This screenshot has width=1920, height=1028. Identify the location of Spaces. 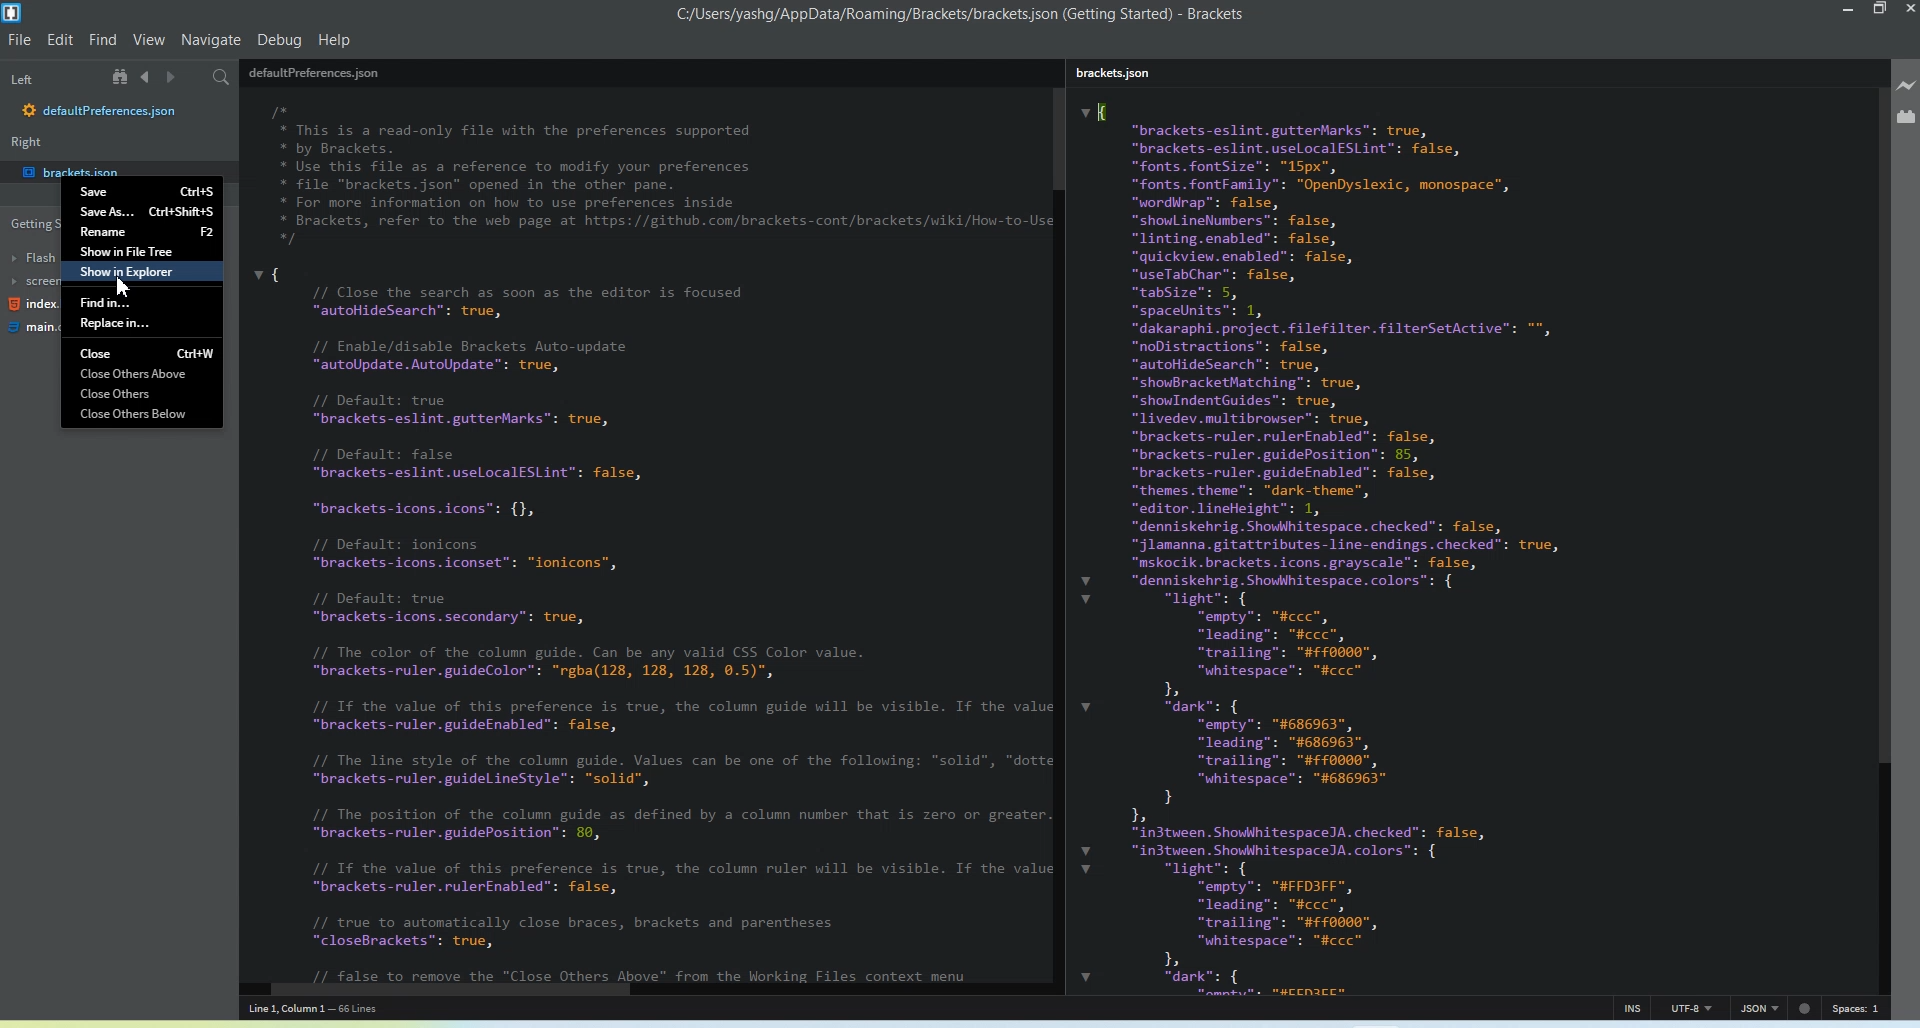
(1858, 1008).